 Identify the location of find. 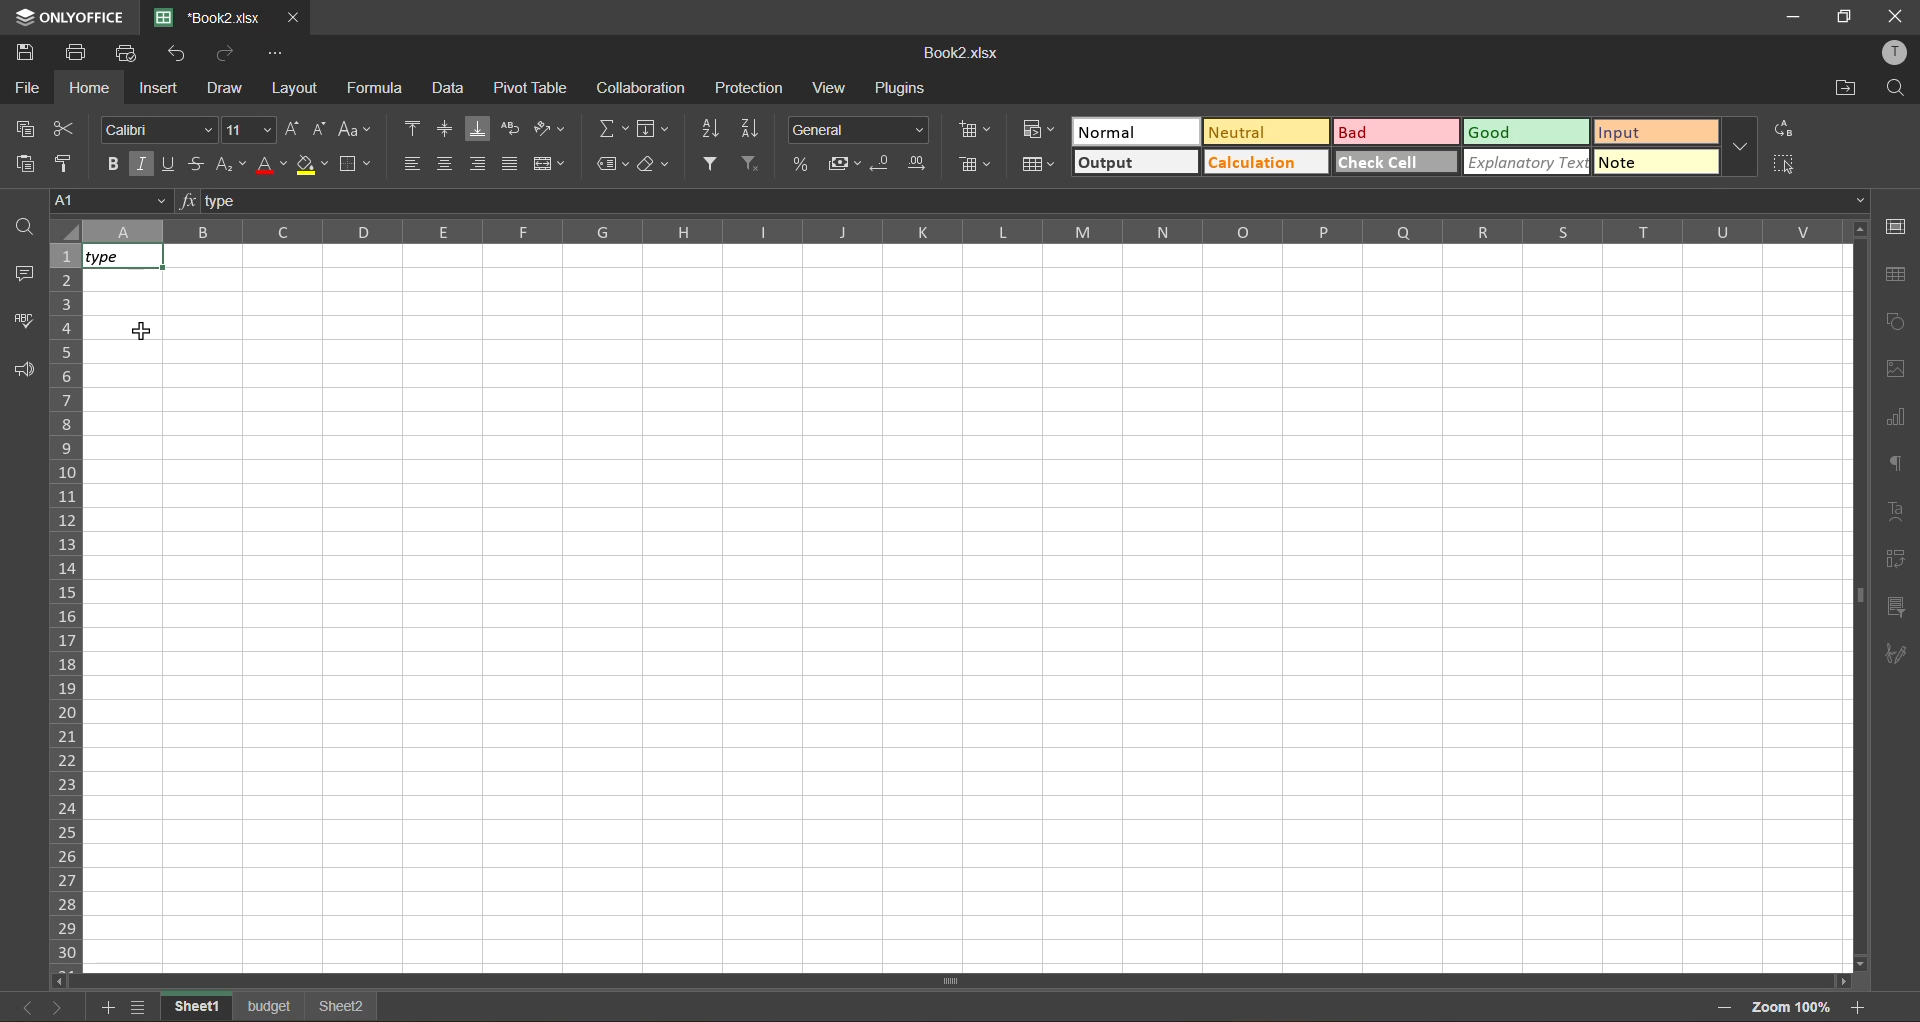
(1898, 88).